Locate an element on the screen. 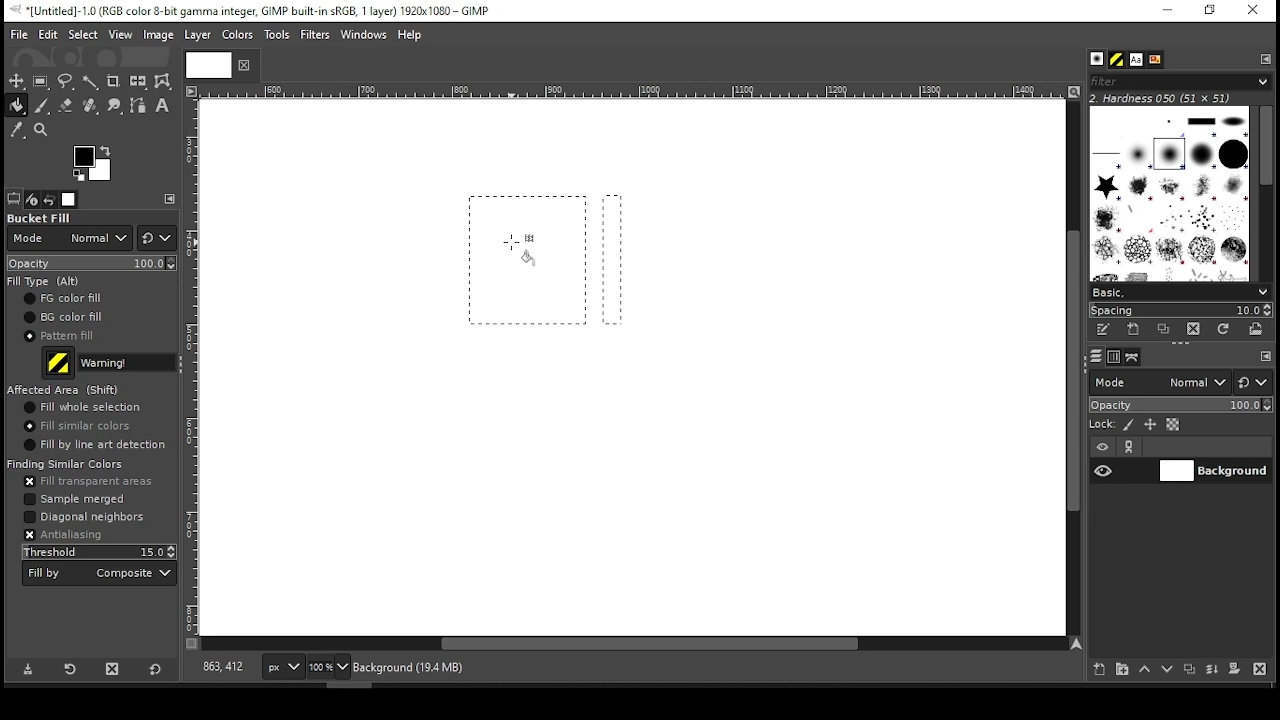  configure this tab is located at coordinates (172, 199).